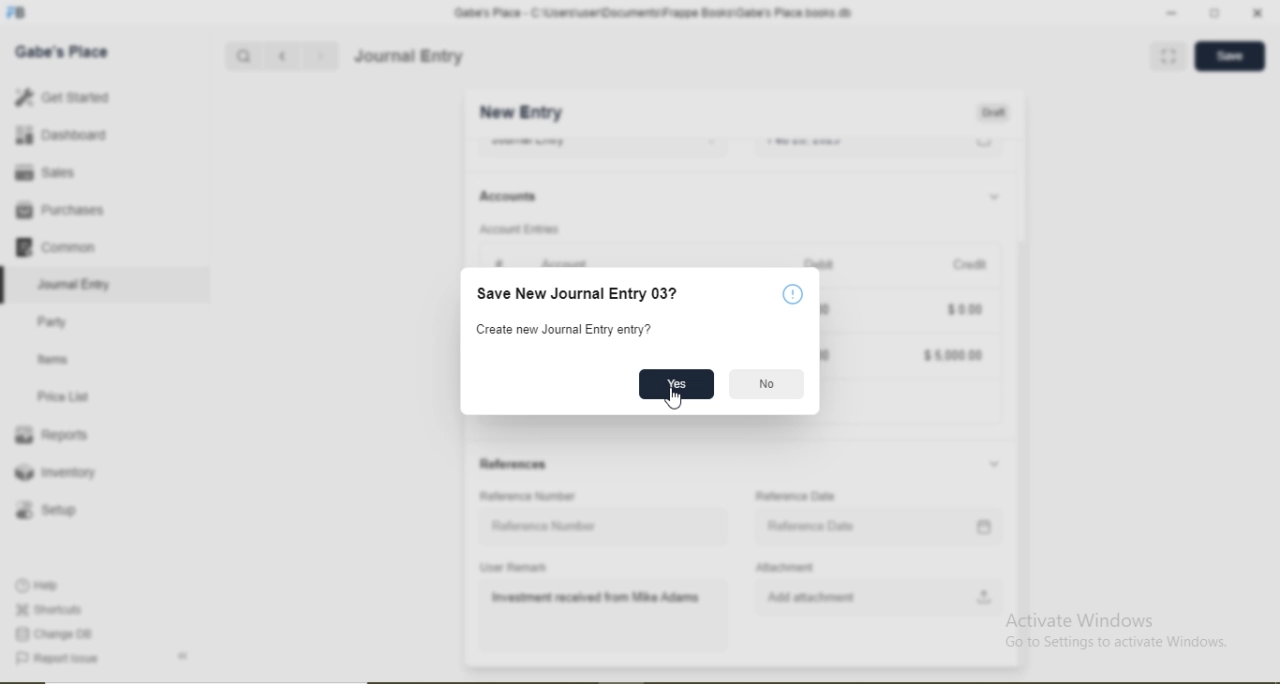 This screenshot has width=1280, height=684. What do you see at coordinates (812, 526) in the screenshot?
I see `Reference Date` at bounding box center [812, 526].